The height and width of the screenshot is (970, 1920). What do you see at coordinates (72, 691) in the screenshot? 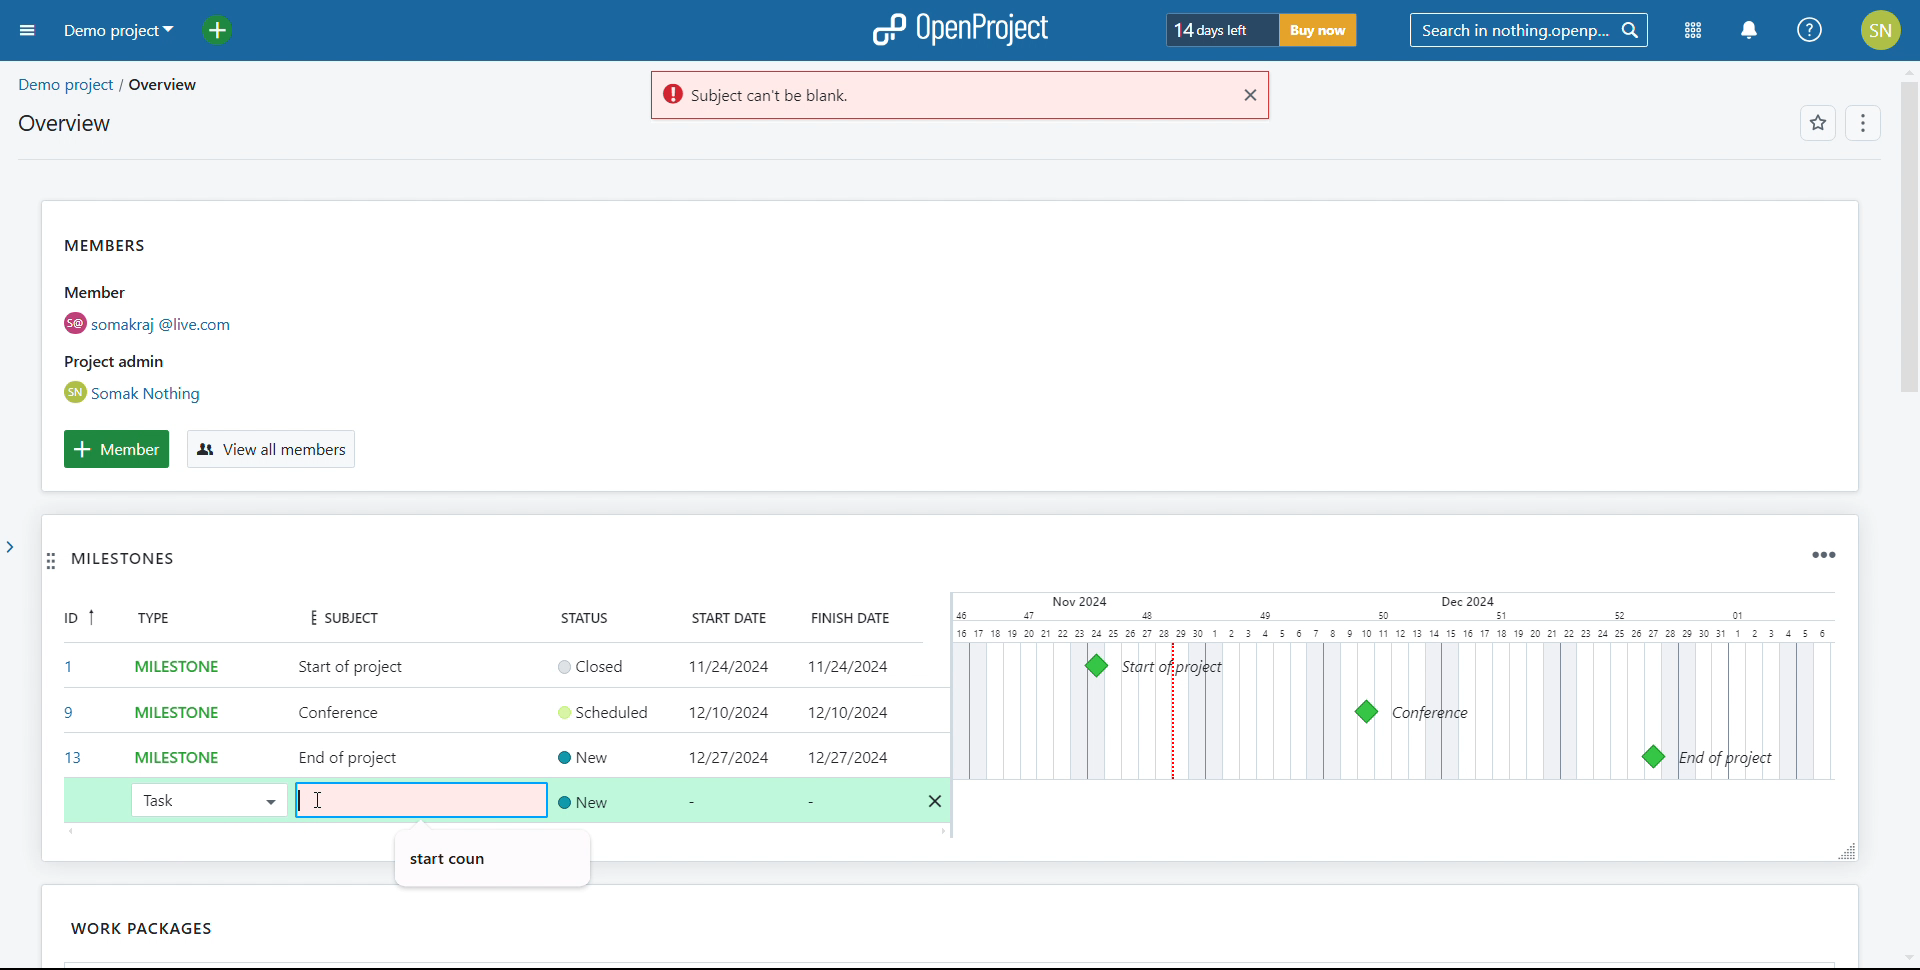
I see `id` at bounding box center [72, 691].